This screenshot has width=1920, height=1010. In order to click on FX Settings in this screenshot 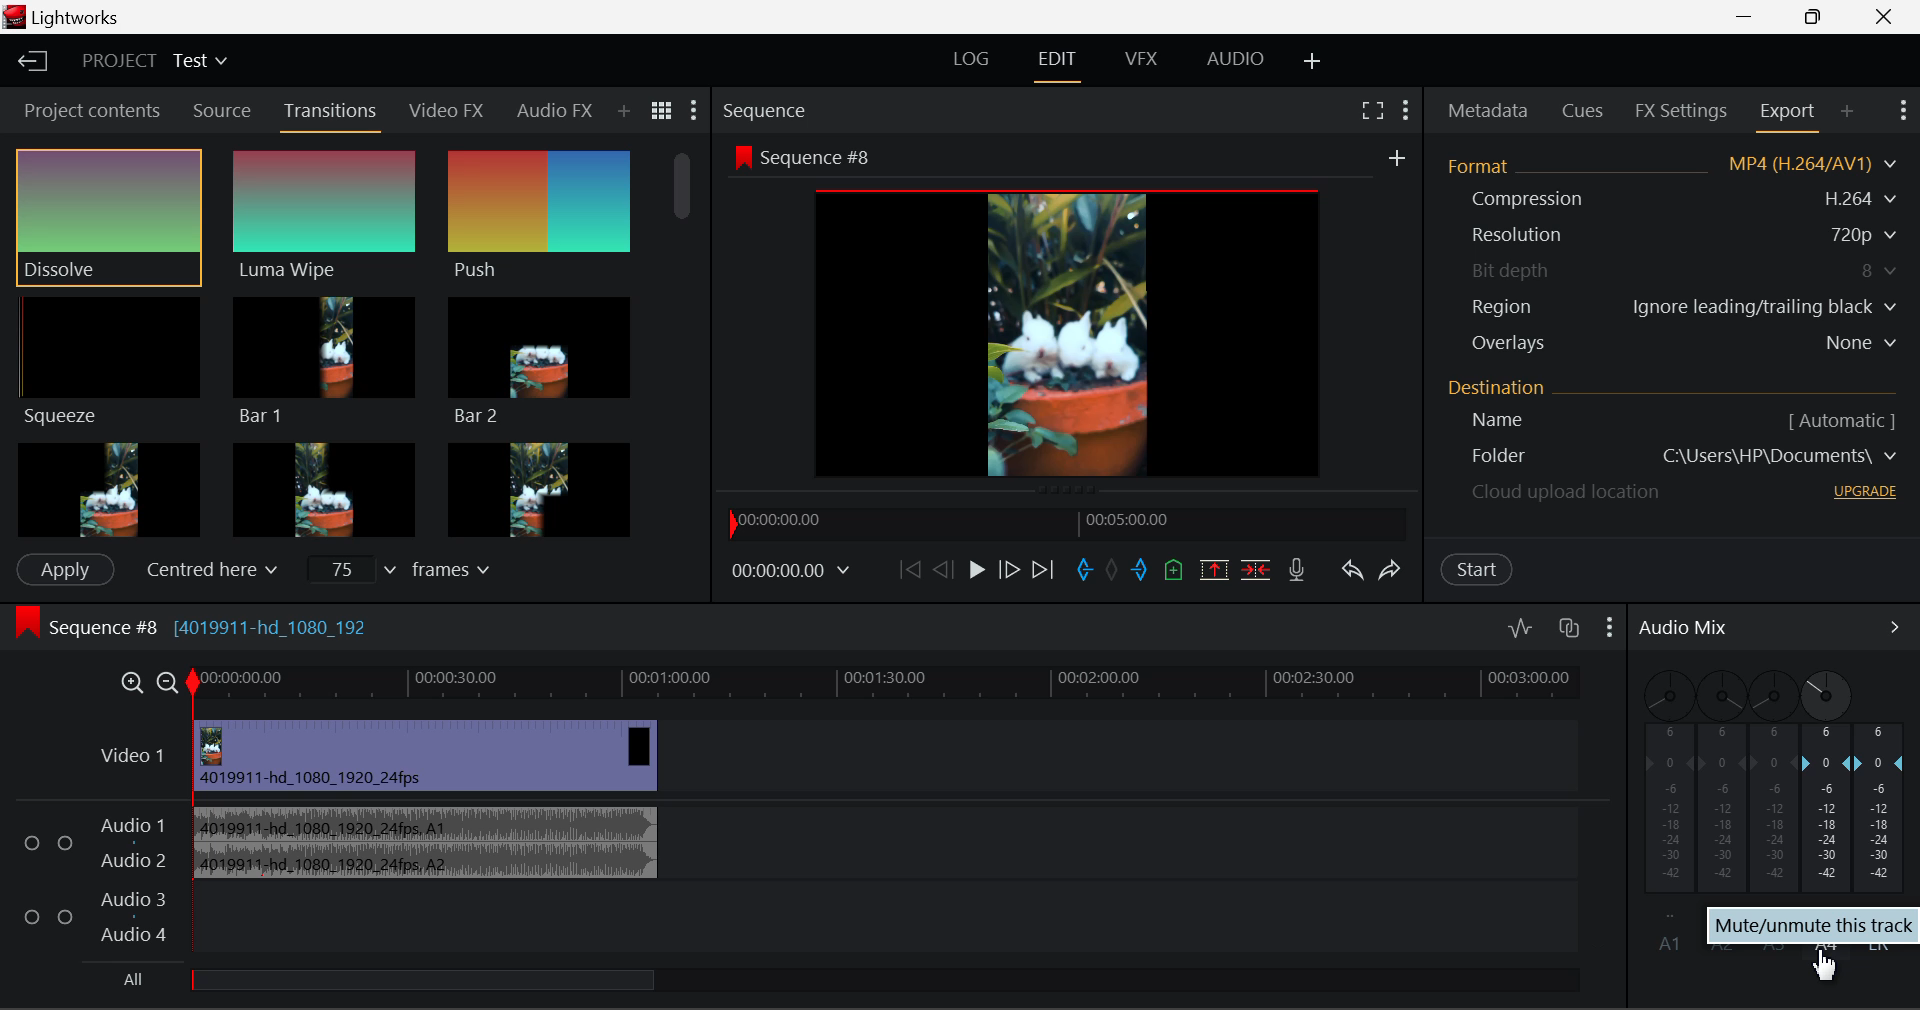, I will do `click(1679, 110)`.